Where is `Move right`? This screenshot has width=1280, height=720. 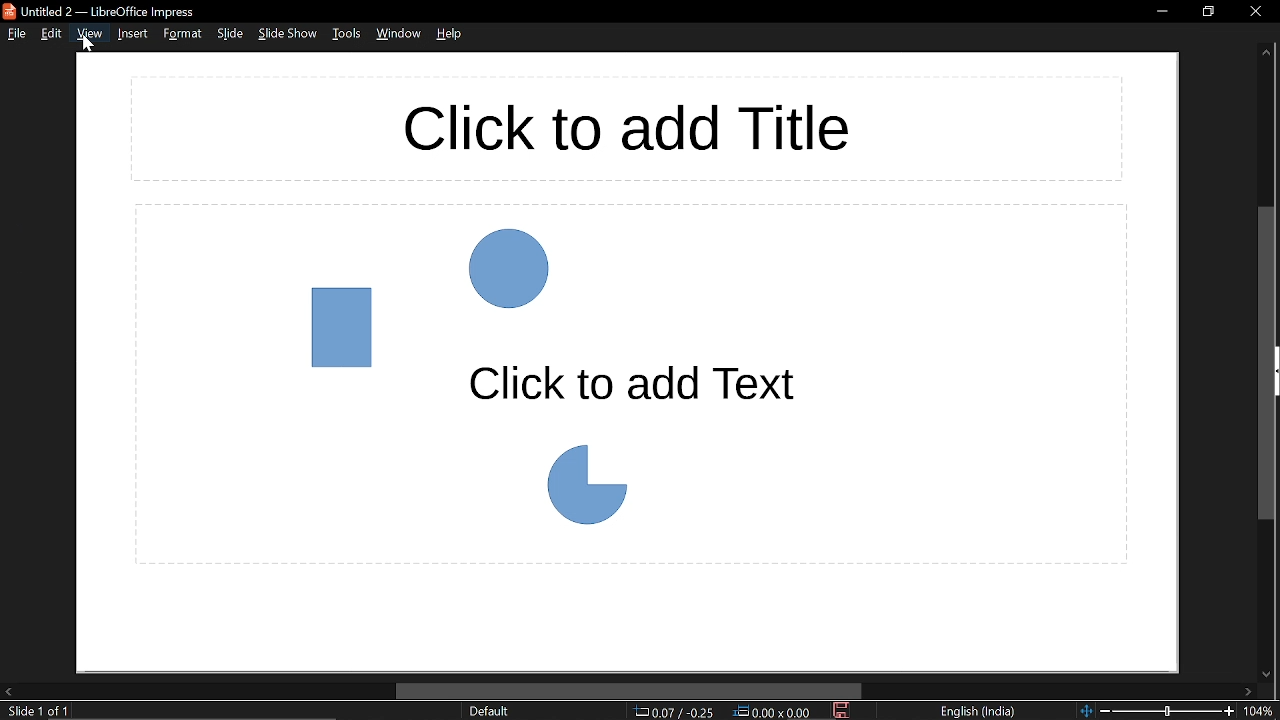 Move right is located at coordinates (1246, 692).